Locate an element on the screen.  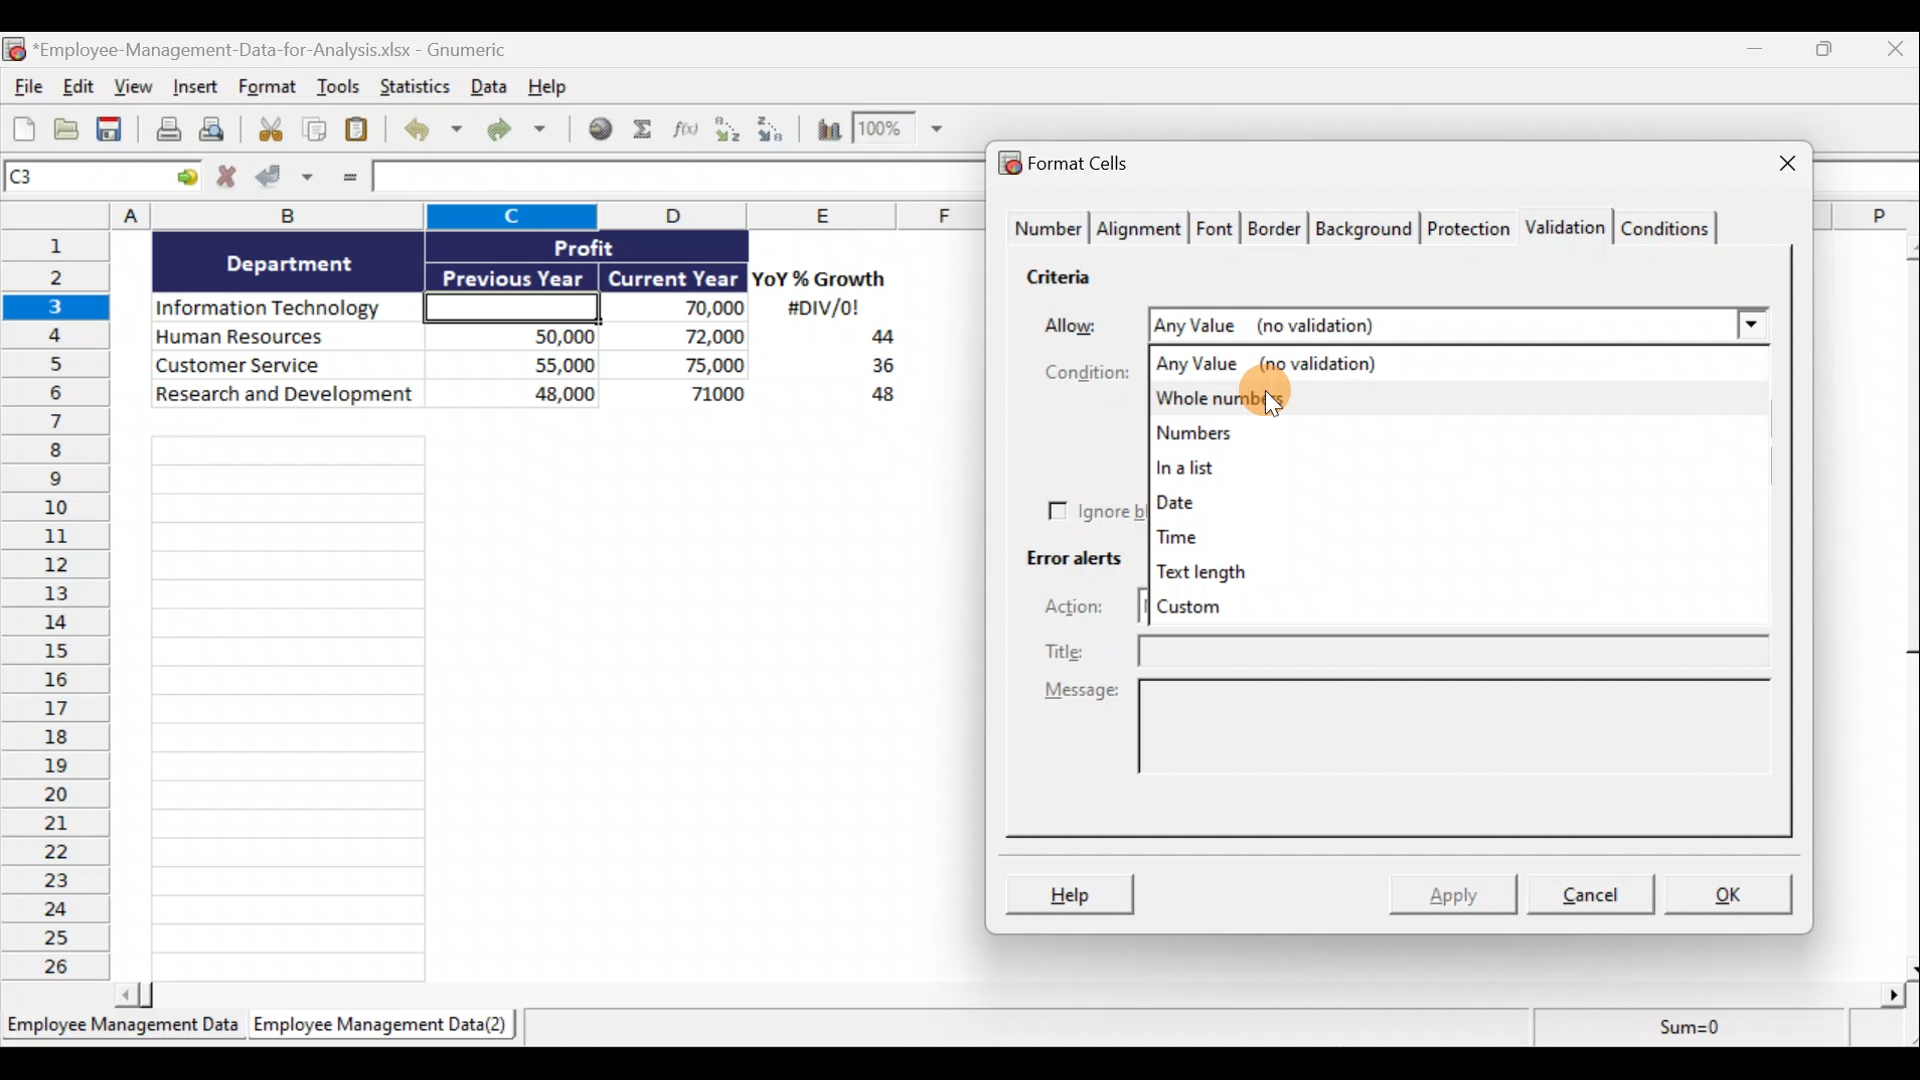
Human Resources is located at coordinates (283, 338).